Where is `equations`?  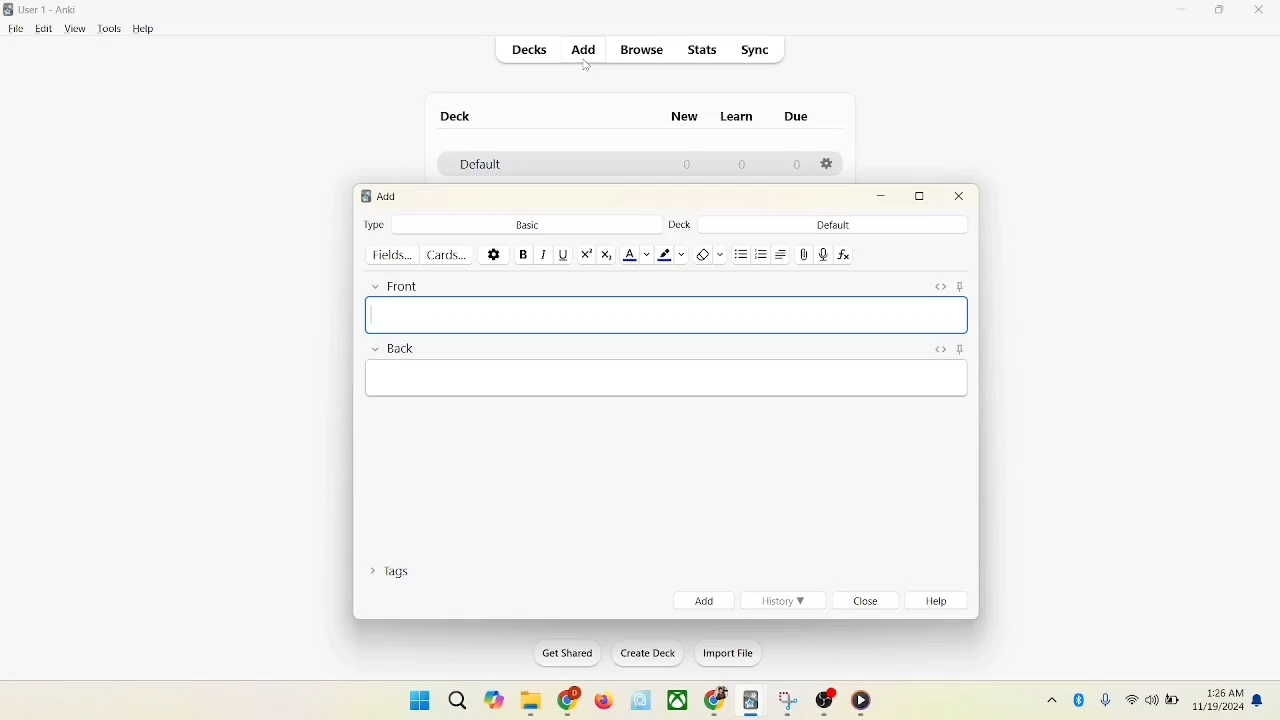 equations is located at coordinates (843, 255).